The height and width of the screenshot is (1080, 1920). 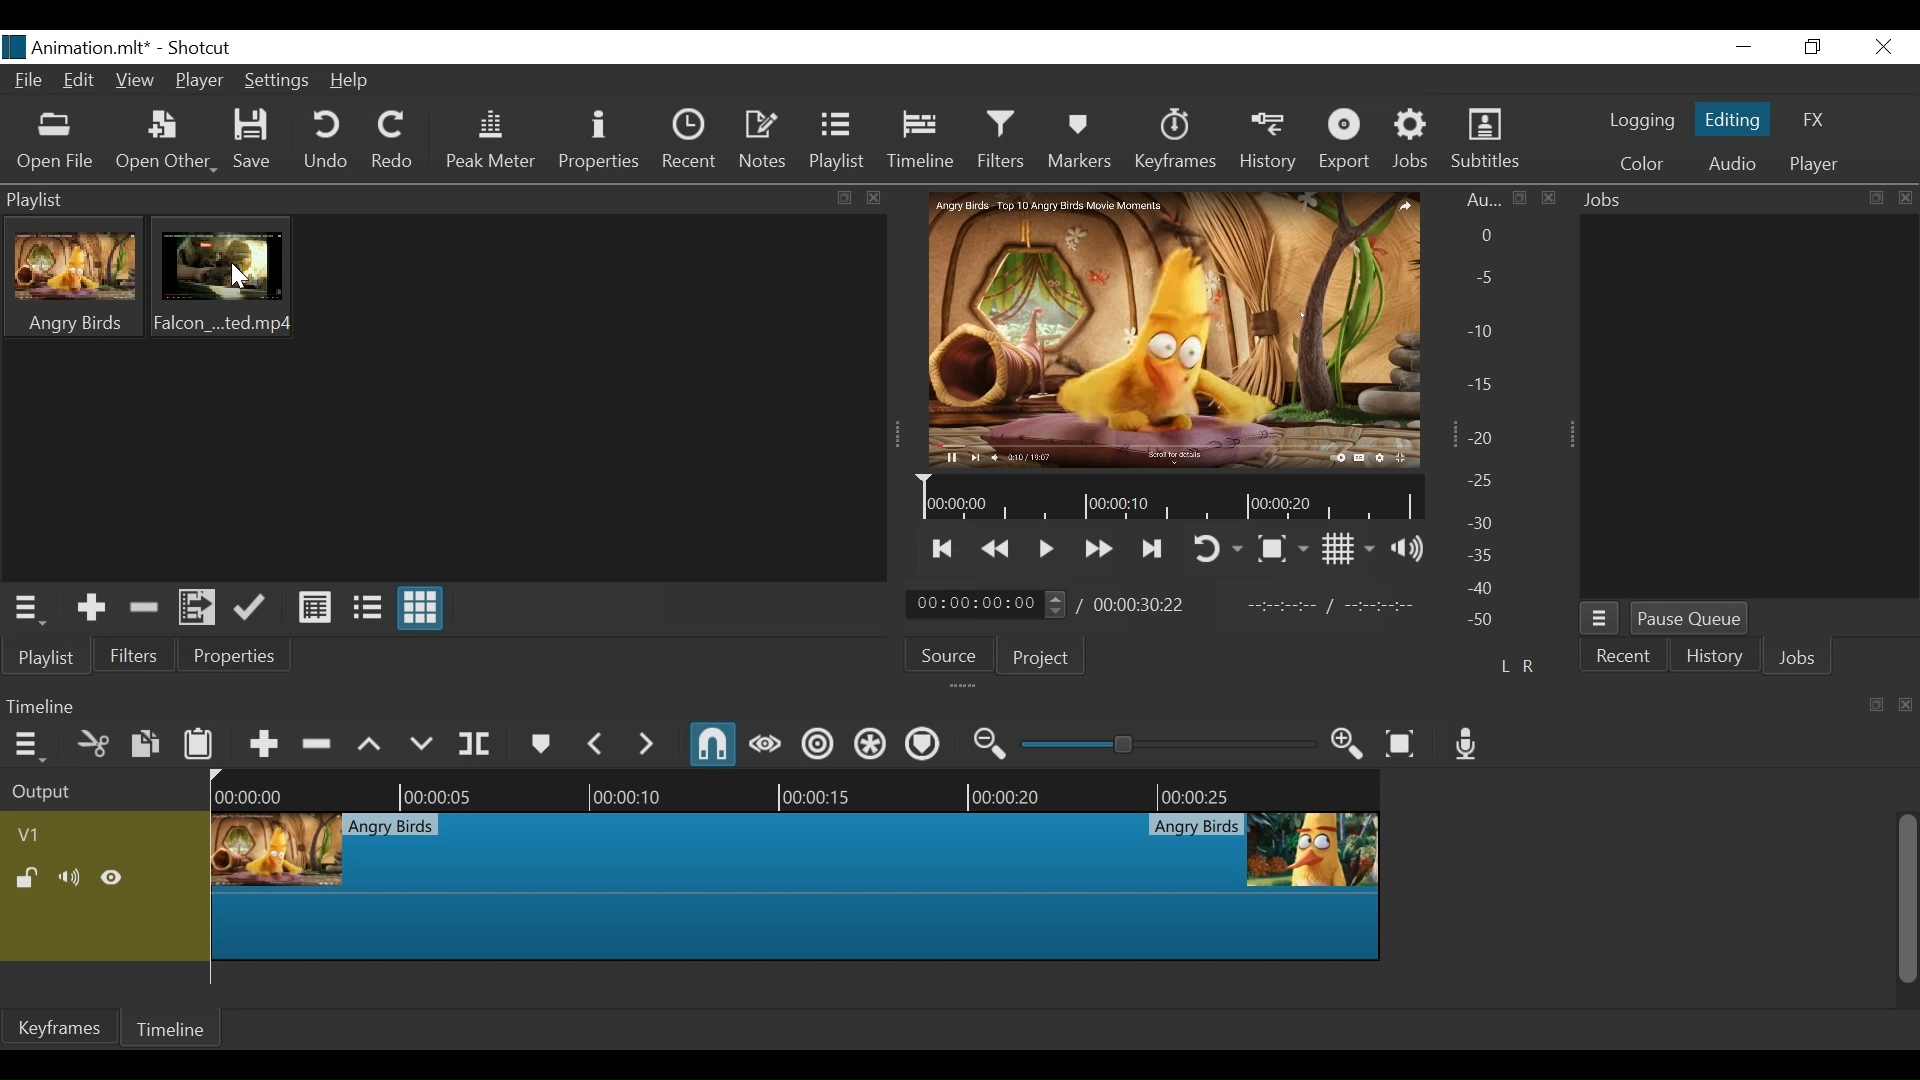 What do you see at coordinates (994, 550) in the screenshot?
I see `Play backward quickly` at bounding box center [994, 550].